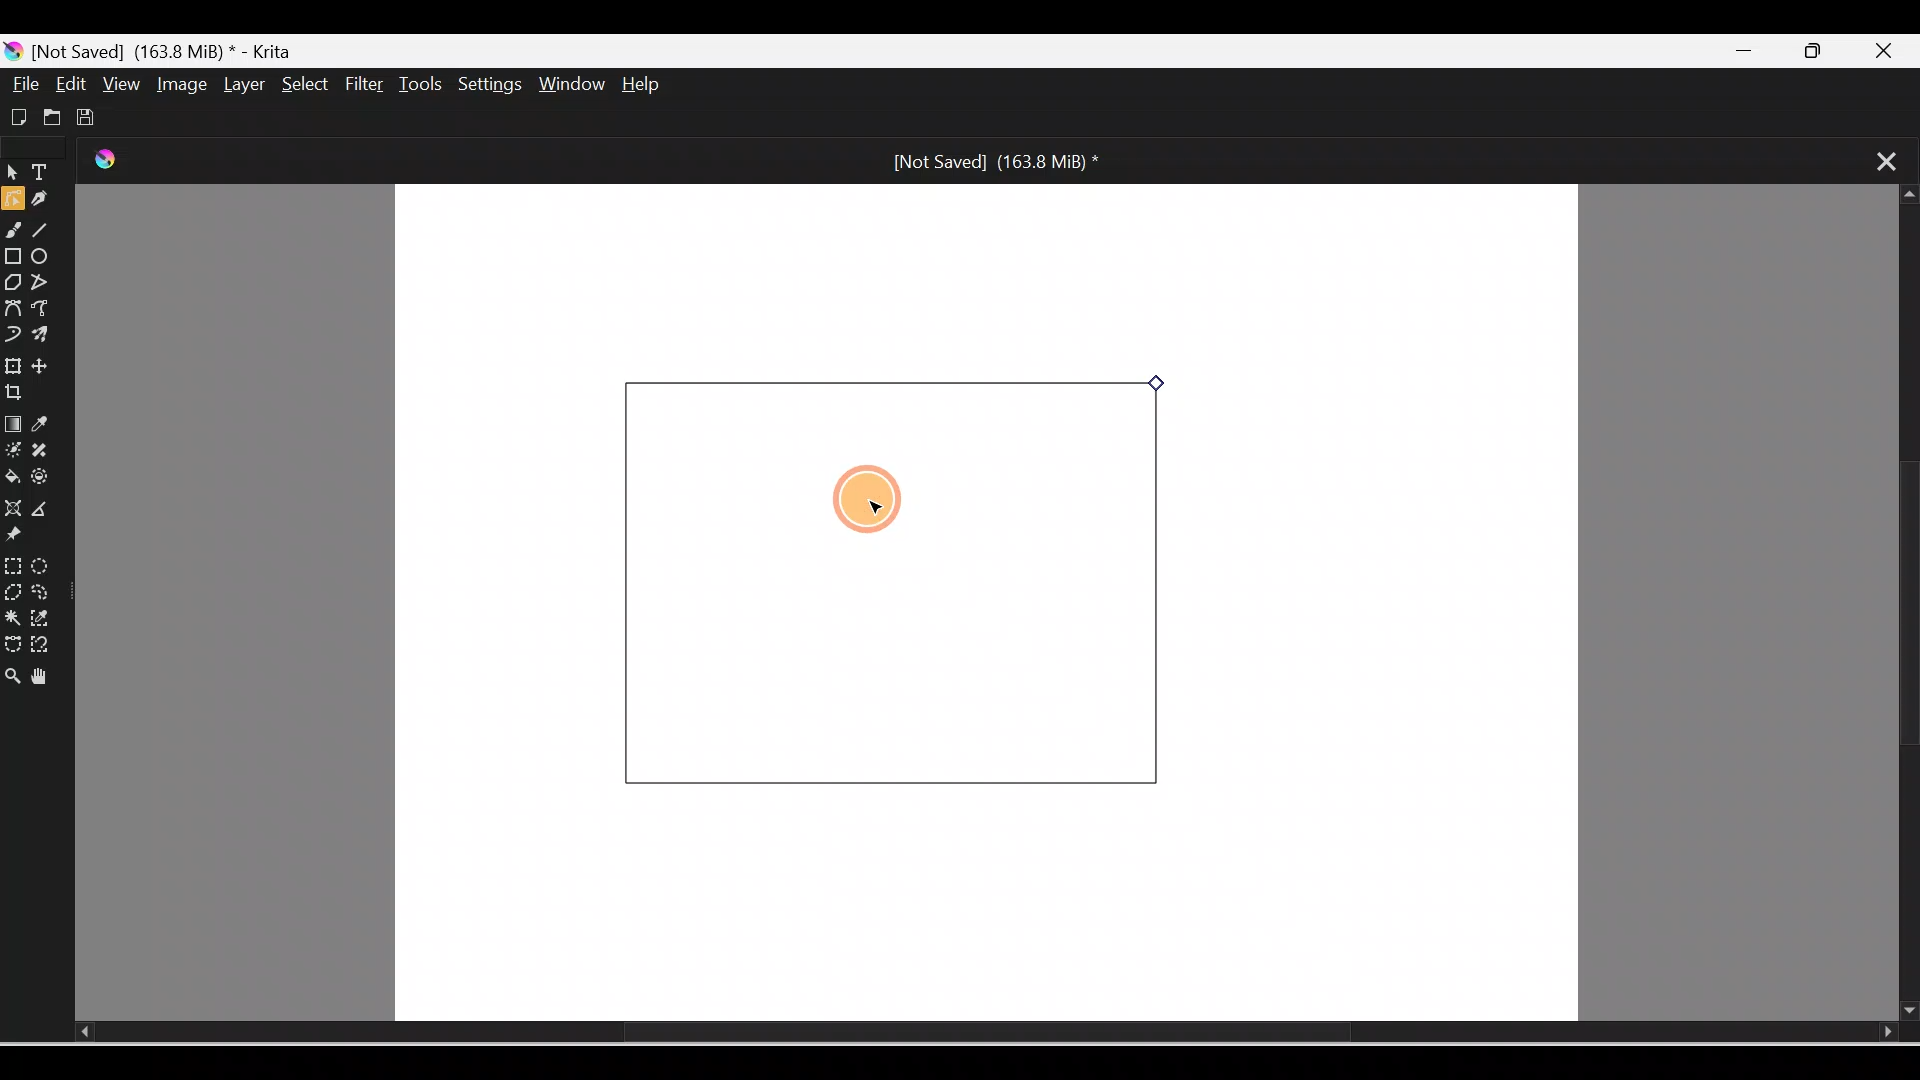  Describe the element at coordinates (16, 233) in the screenshot. I see `Freehand brush tool` at that location.